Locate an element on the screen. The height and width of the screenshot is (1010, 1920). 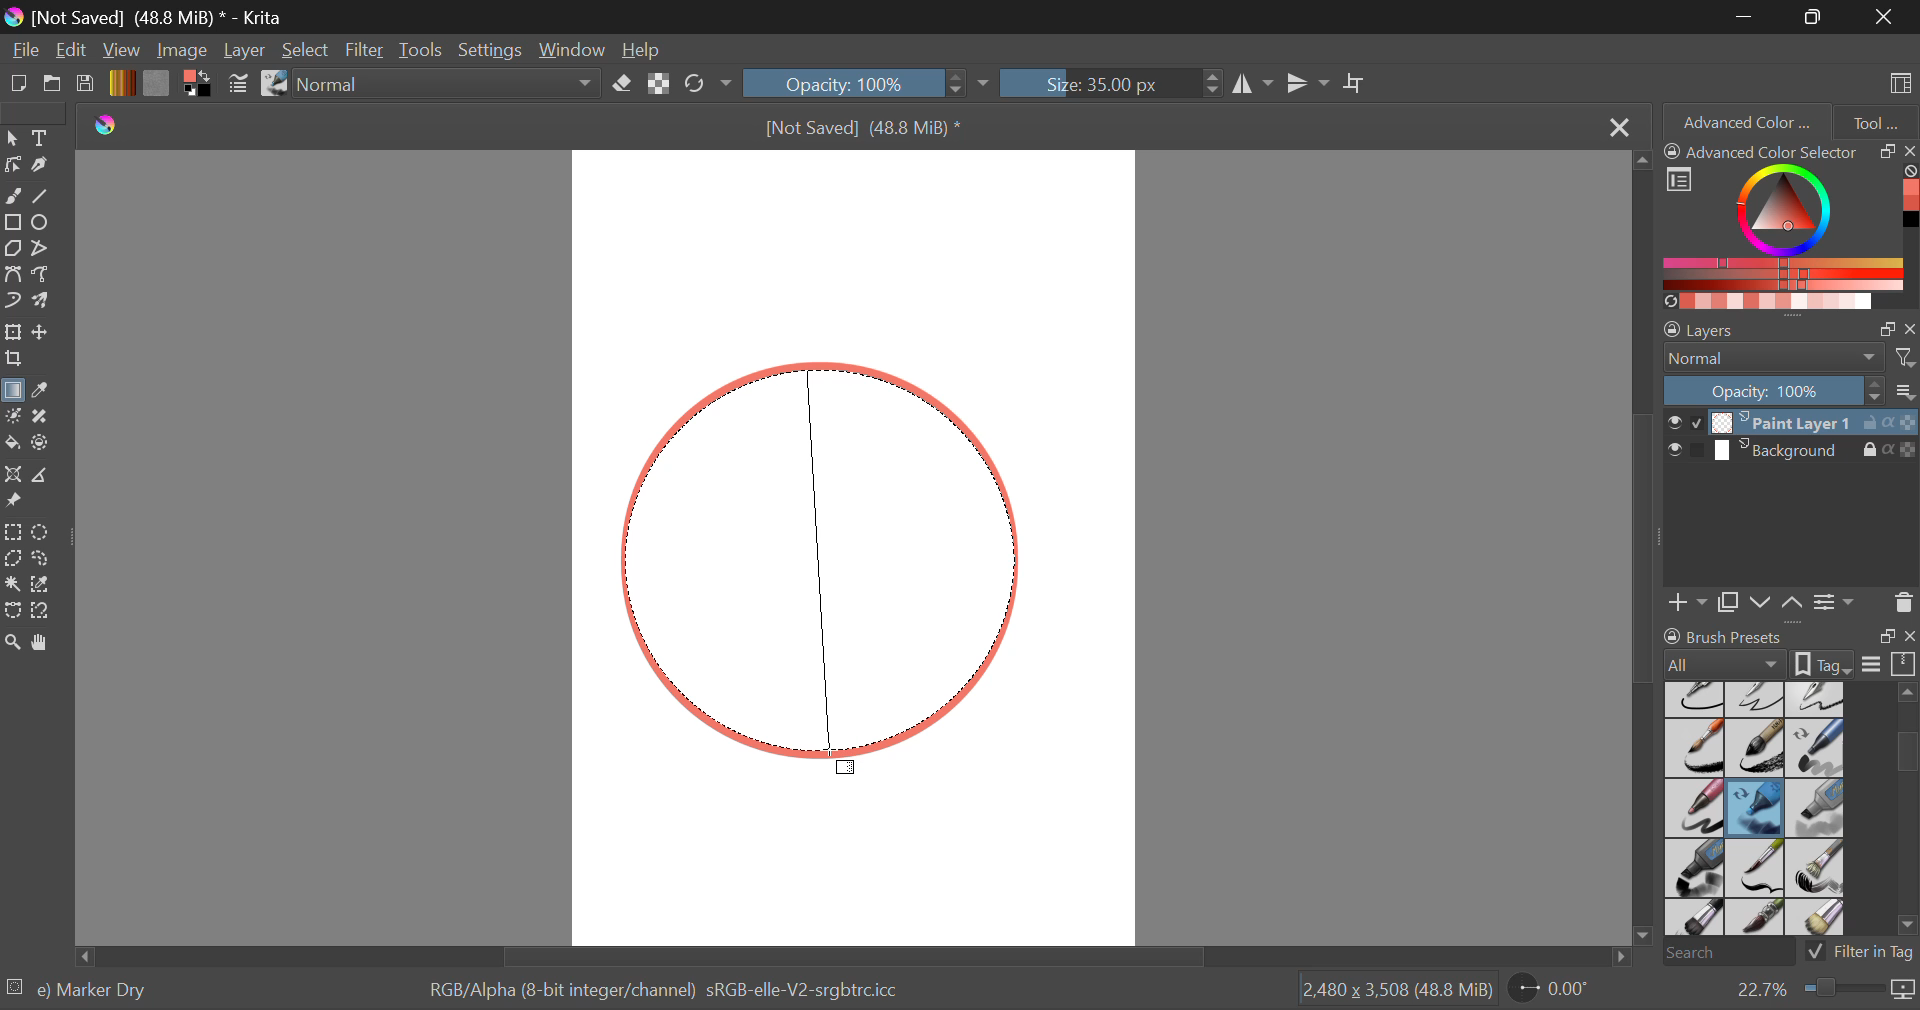
Pan Tool is located at coordinates (44, 642).